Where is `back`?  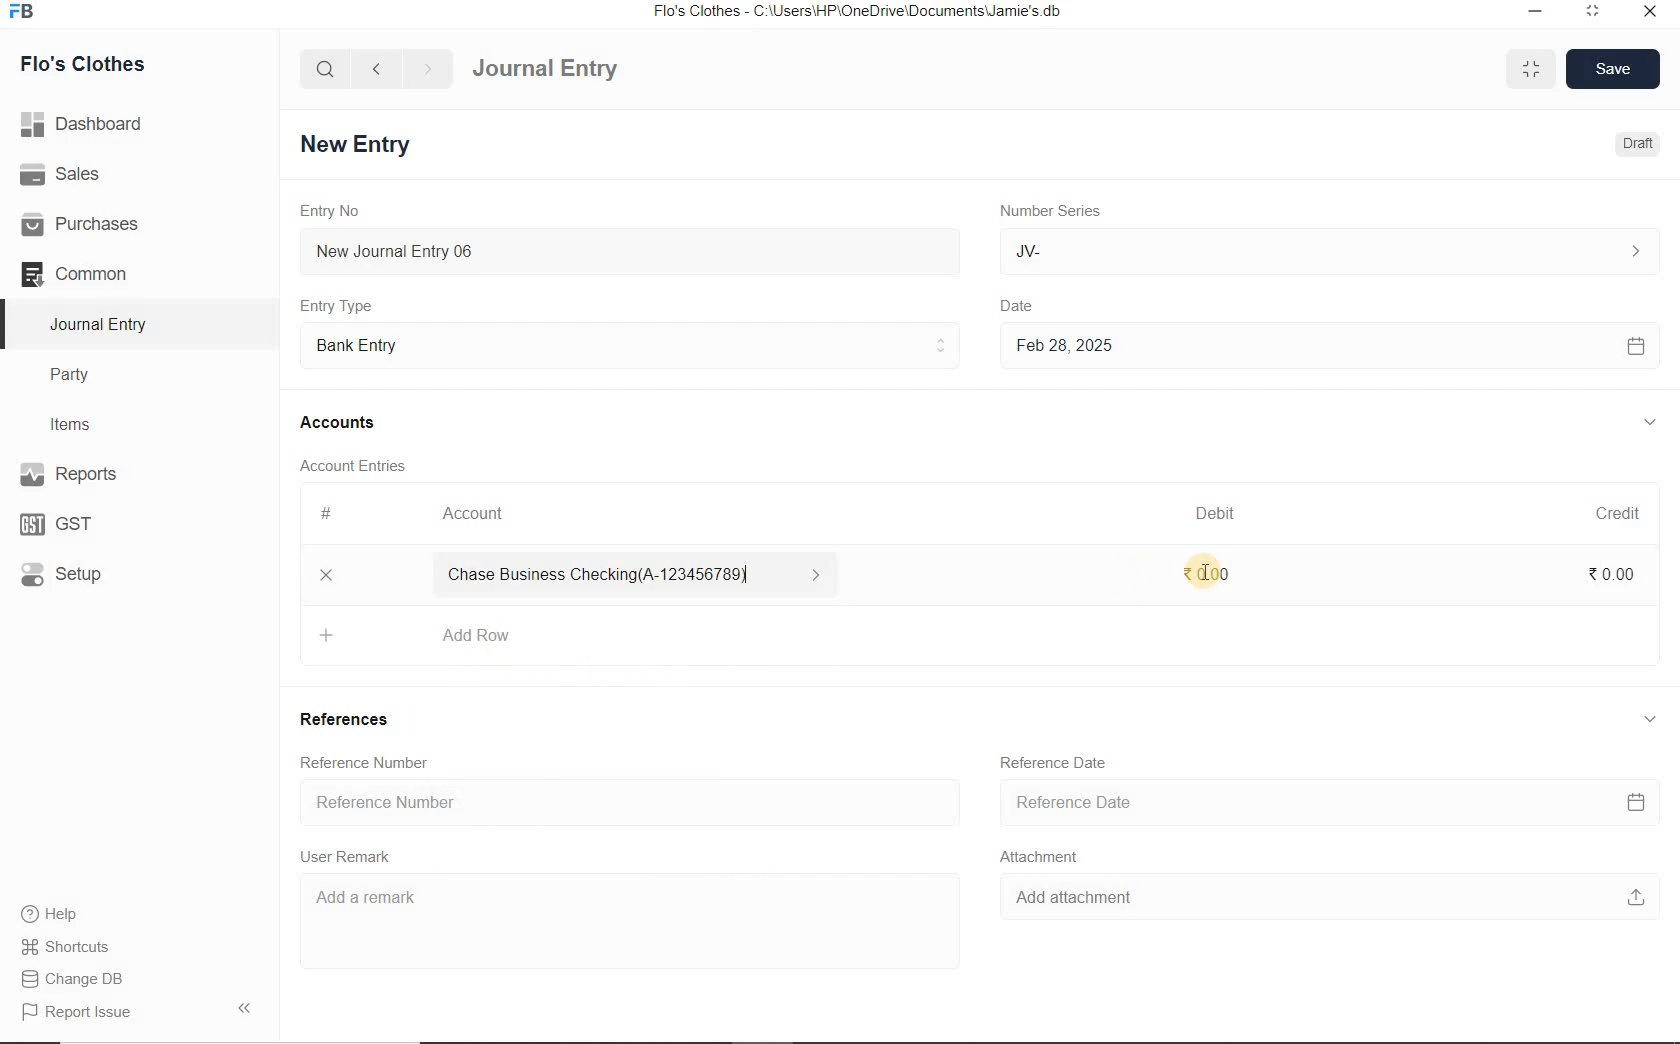 back is located at coordinates (376, 67).